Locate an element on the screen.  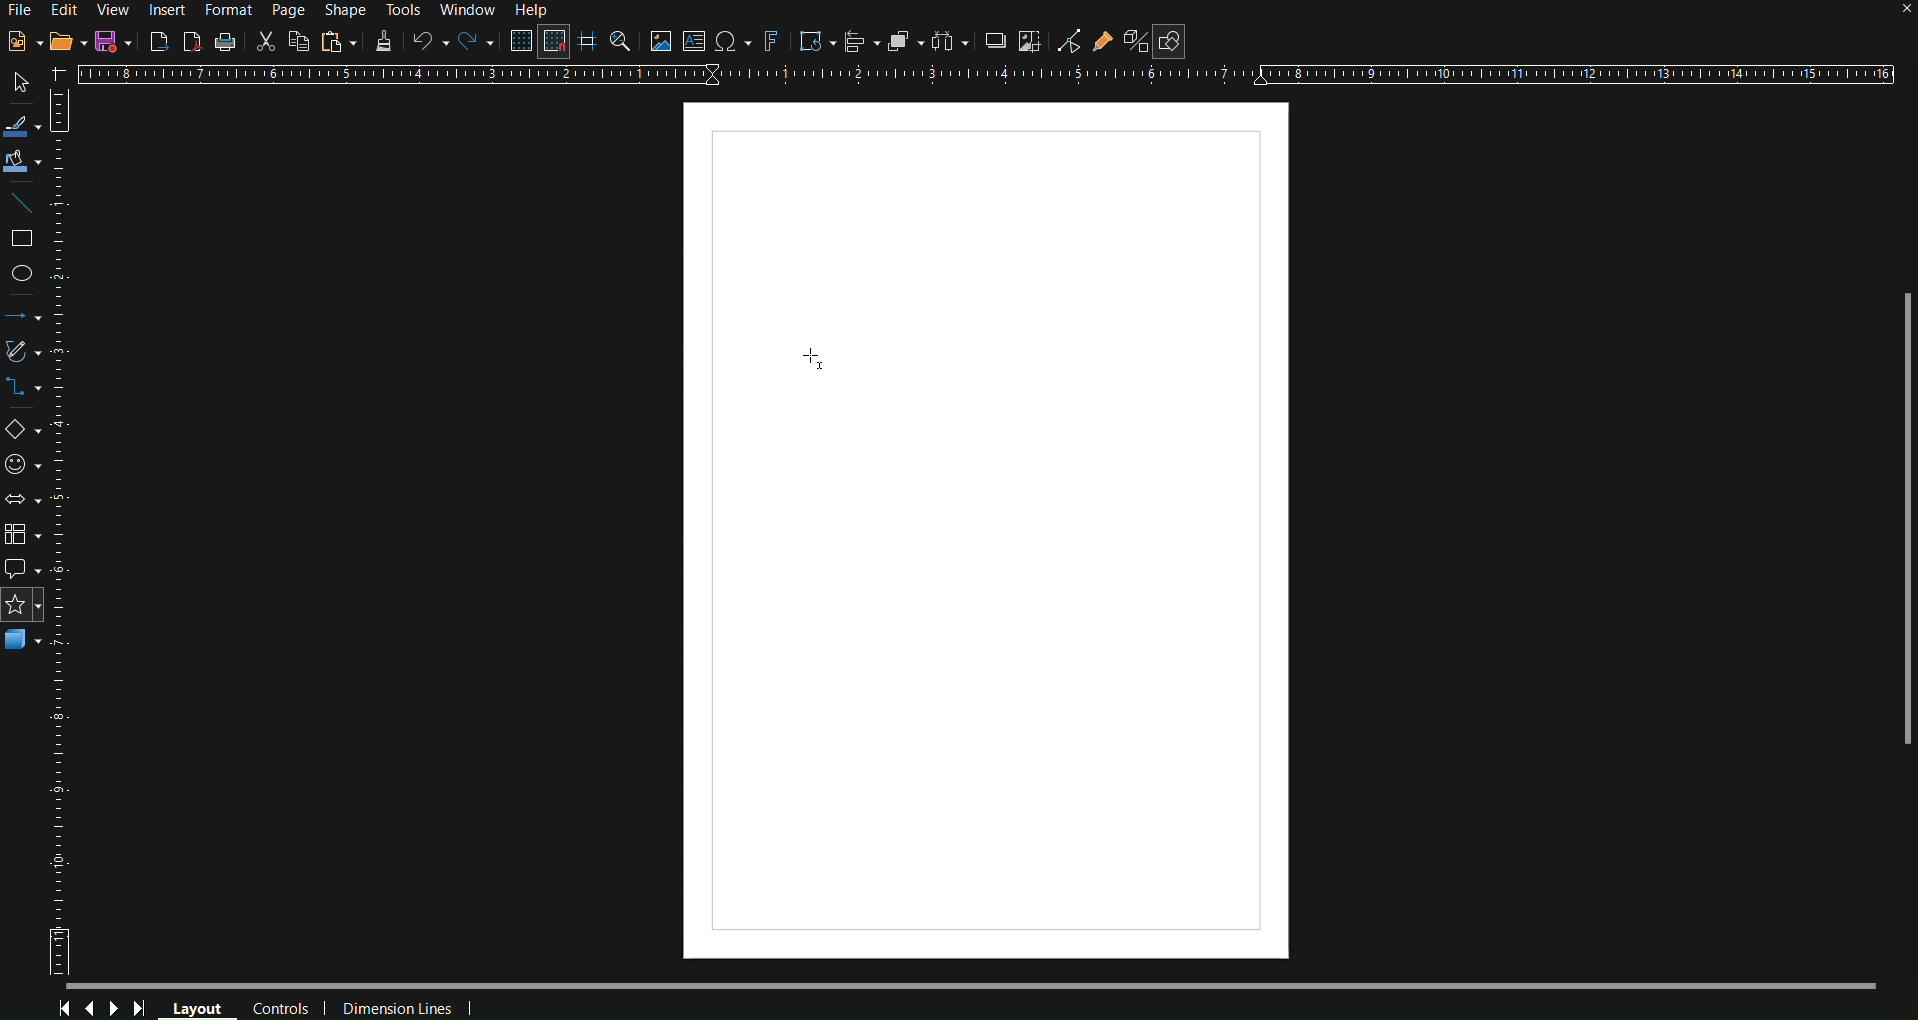
 is located at coordinates (22, 84).